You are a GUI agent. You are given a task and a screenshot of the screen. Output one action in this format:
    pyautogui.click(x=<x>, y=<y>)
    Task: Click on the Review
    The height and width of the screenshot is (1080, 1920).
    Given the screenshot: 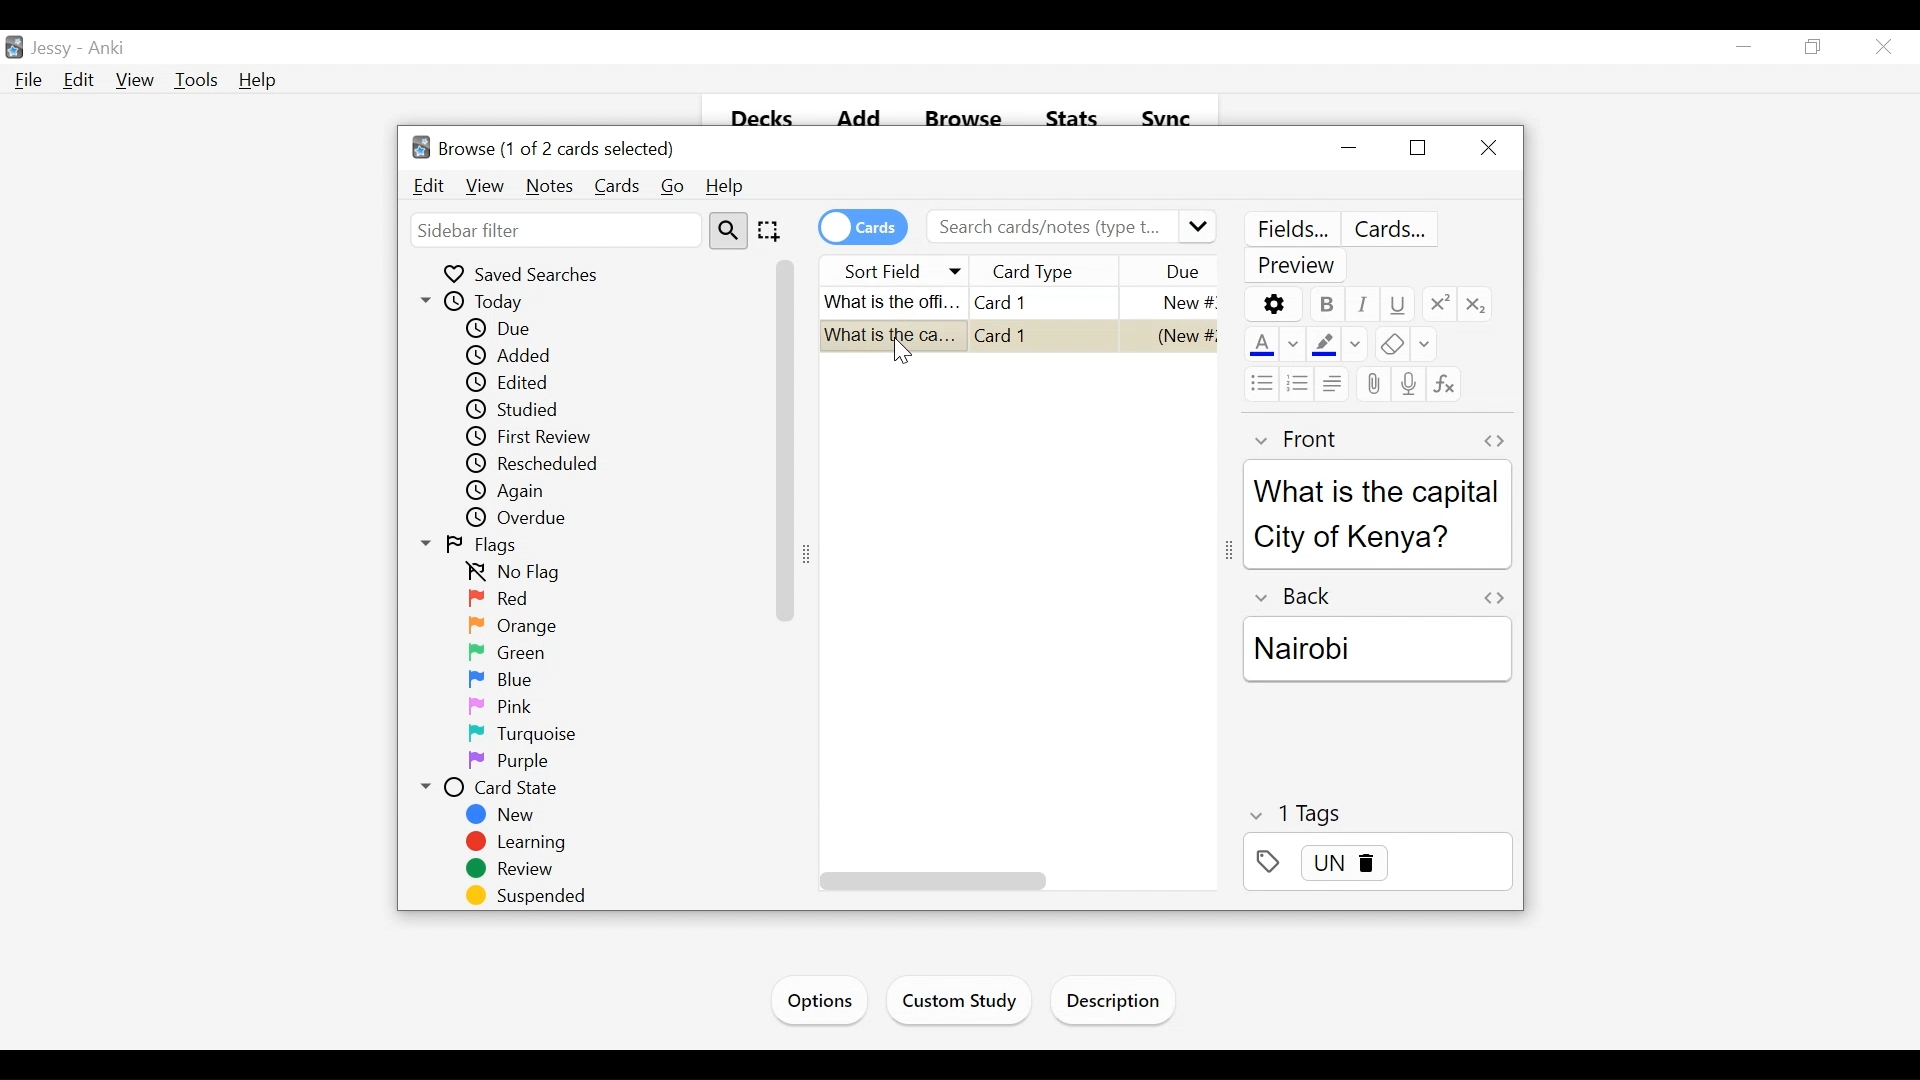 What is the action you would take?
    pyautogui.click(x=515, y=871)
    